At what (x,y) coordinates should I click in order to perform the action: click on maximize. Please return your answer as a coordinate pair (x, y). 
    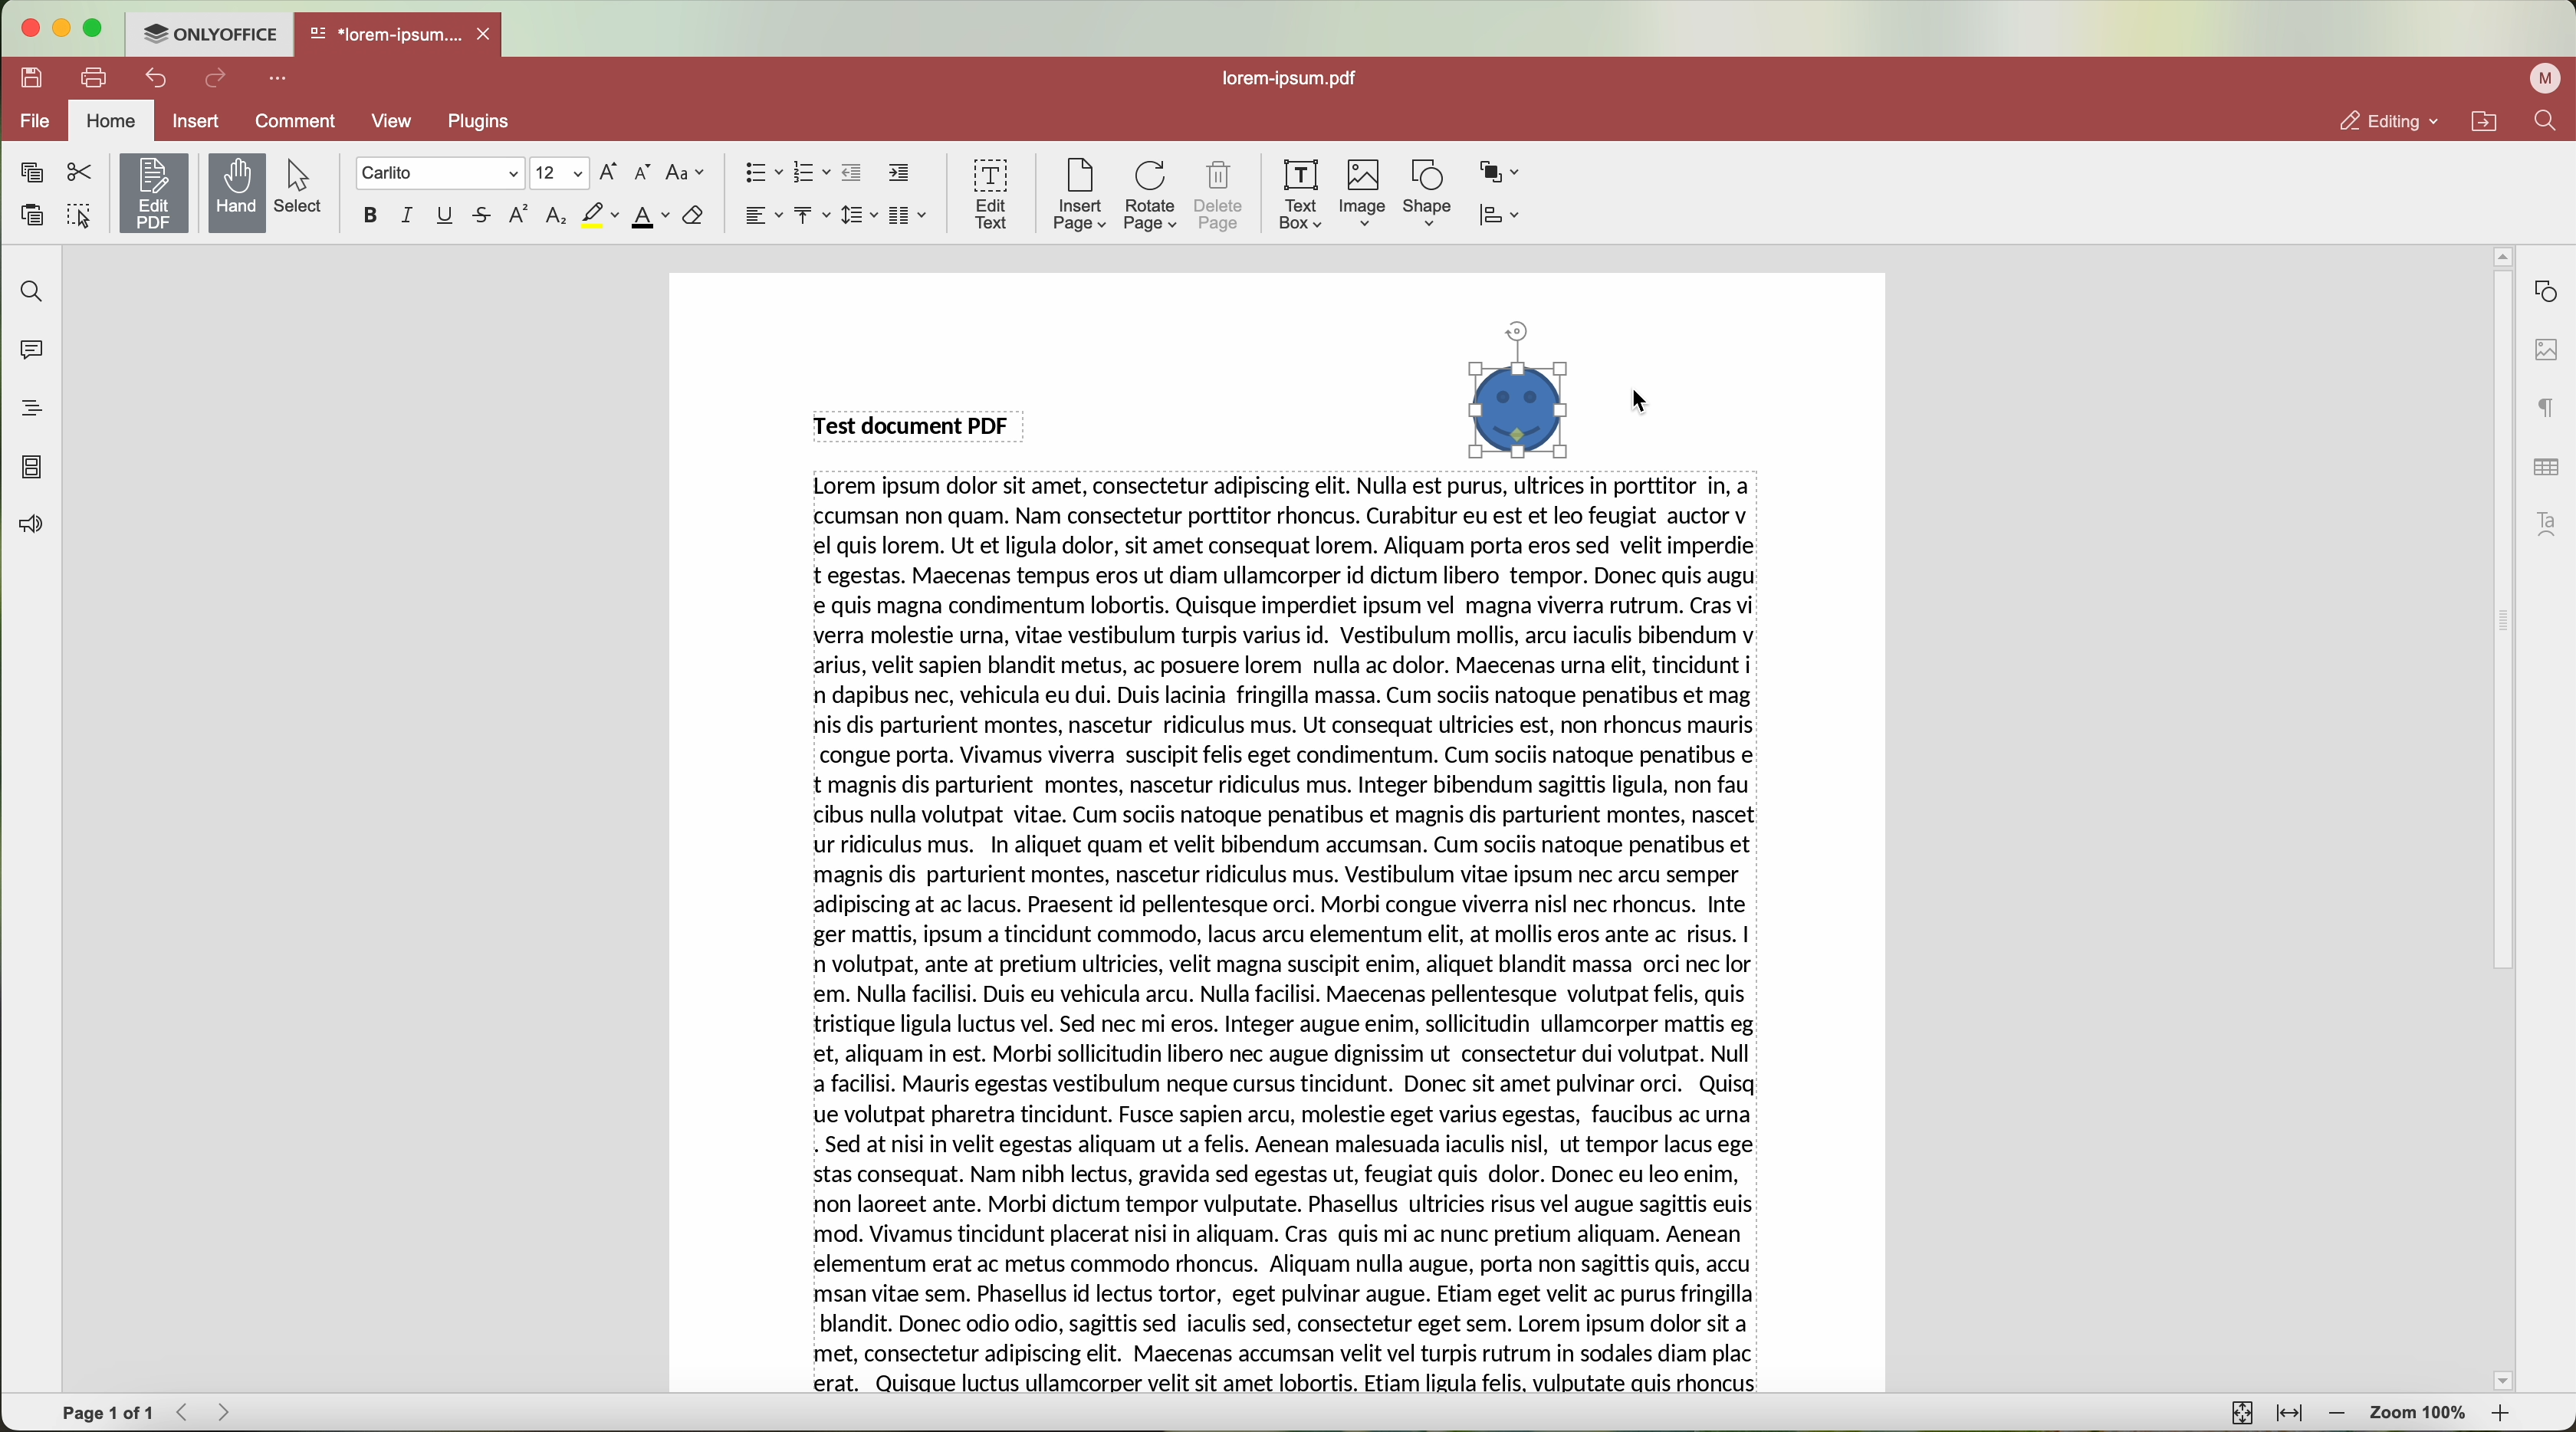
    Looking at the image, I should click on (95, 31).